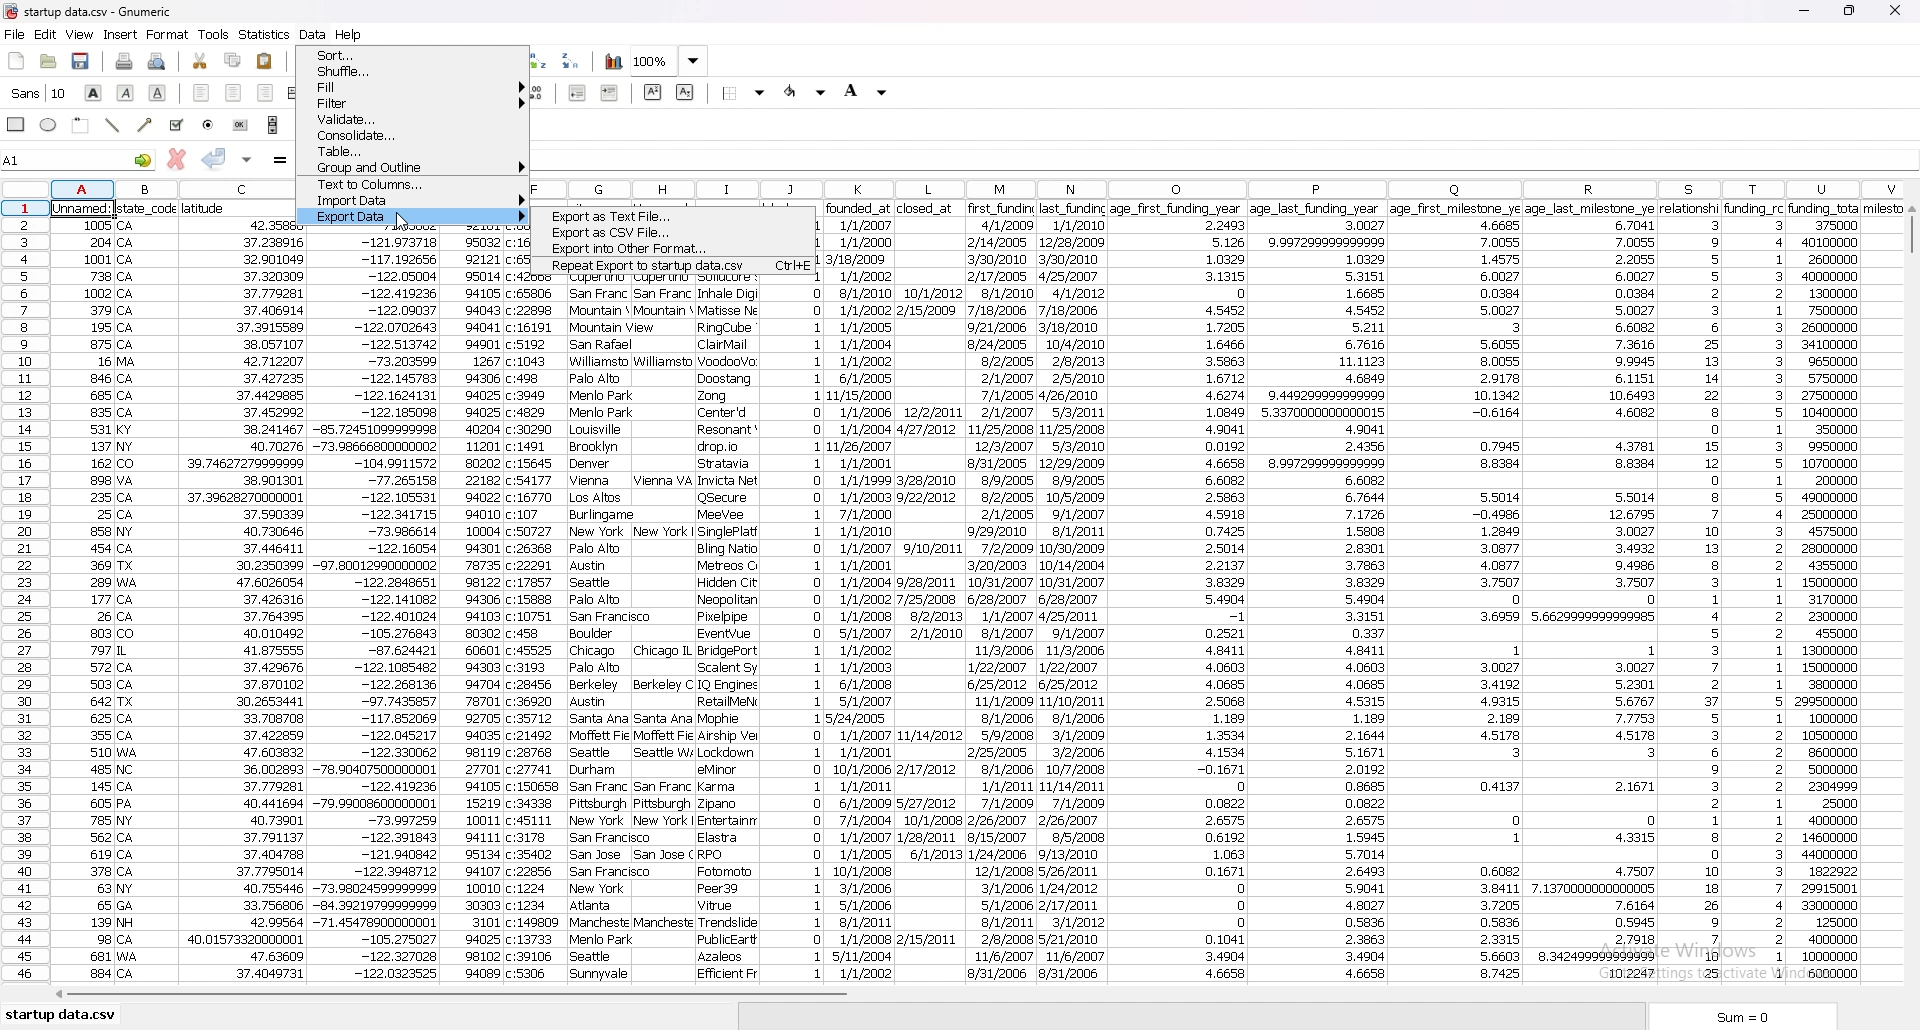 This screenshot has width=1920, height=1030. What do you see at coordinates (241, 125) in the screenshot?
I see `button` at bounding box center [241, 125].